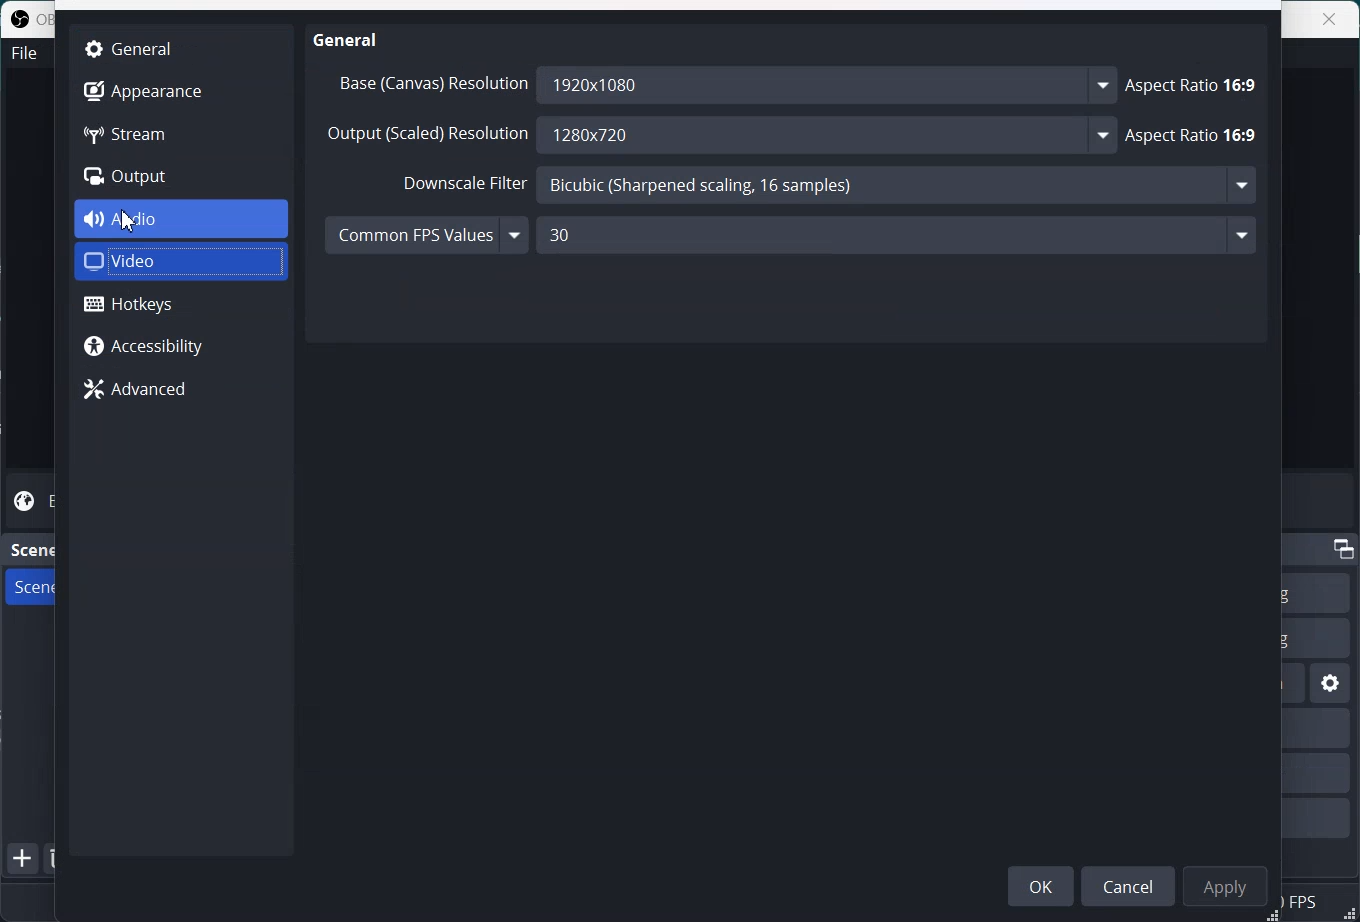 The height and width of the screenshot is (922, 1360). Describe the element at coordinates (1270, 915) in the screenshot. I see `Window Adjuster` at that location.